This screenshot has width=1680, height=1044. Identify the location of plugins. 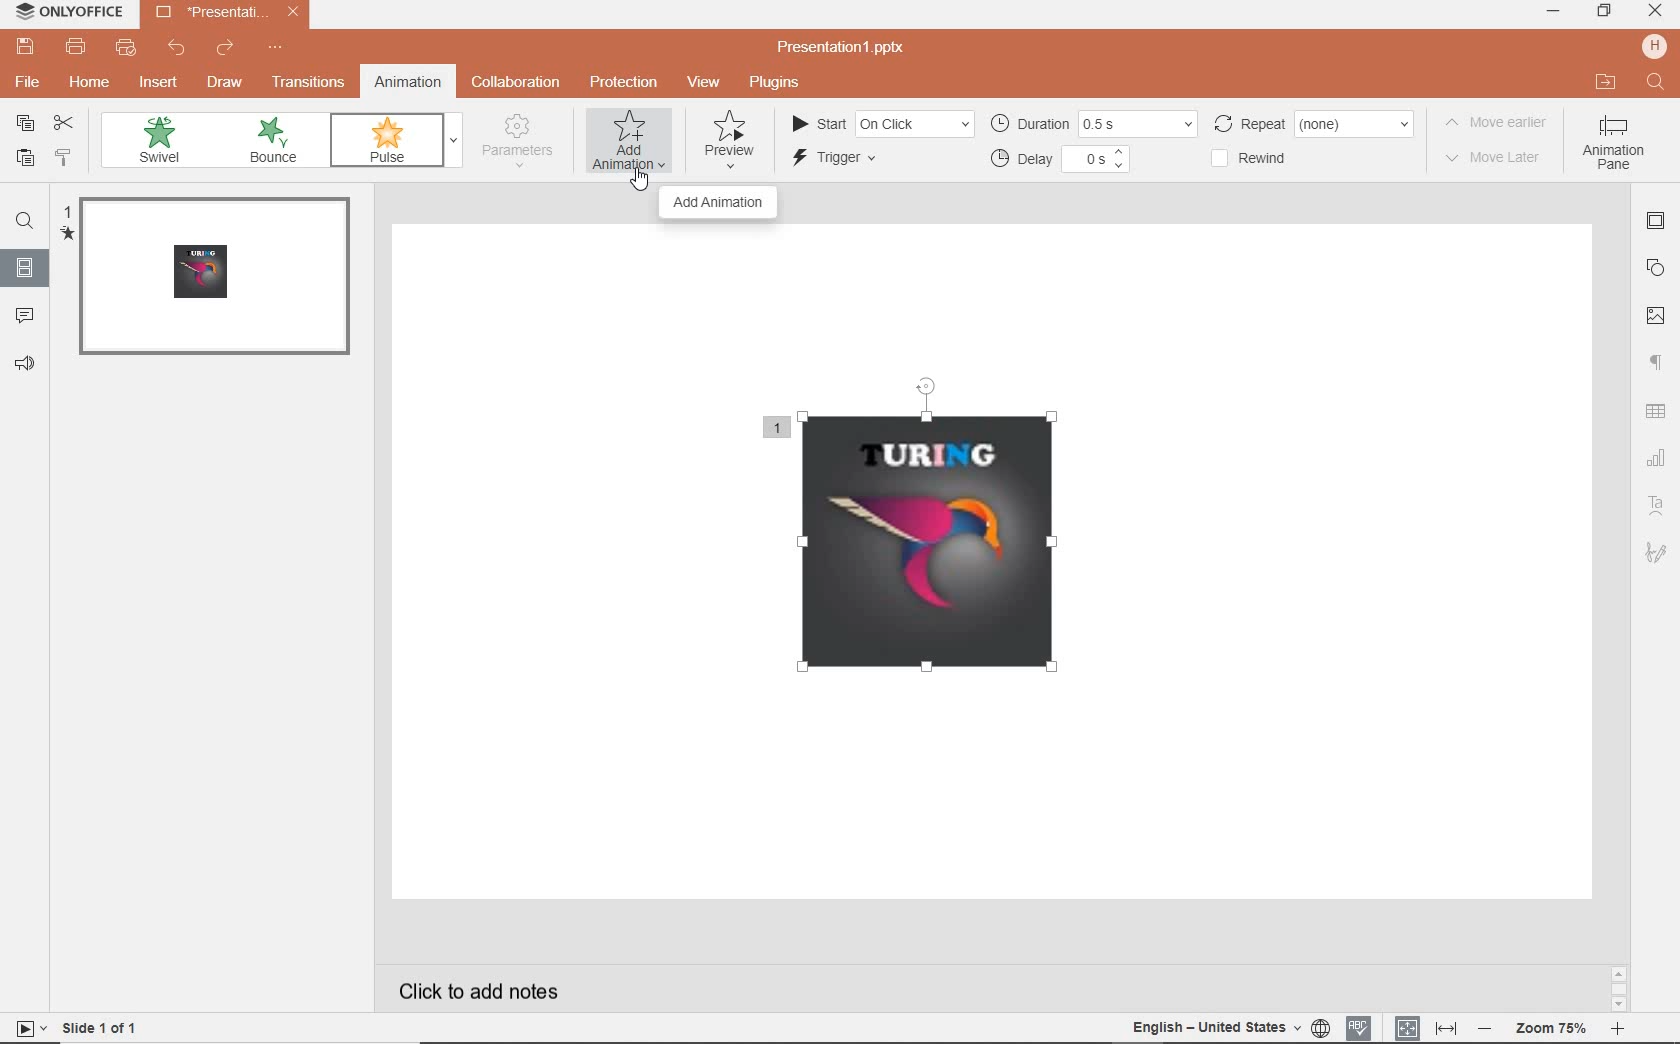
(776, 84).